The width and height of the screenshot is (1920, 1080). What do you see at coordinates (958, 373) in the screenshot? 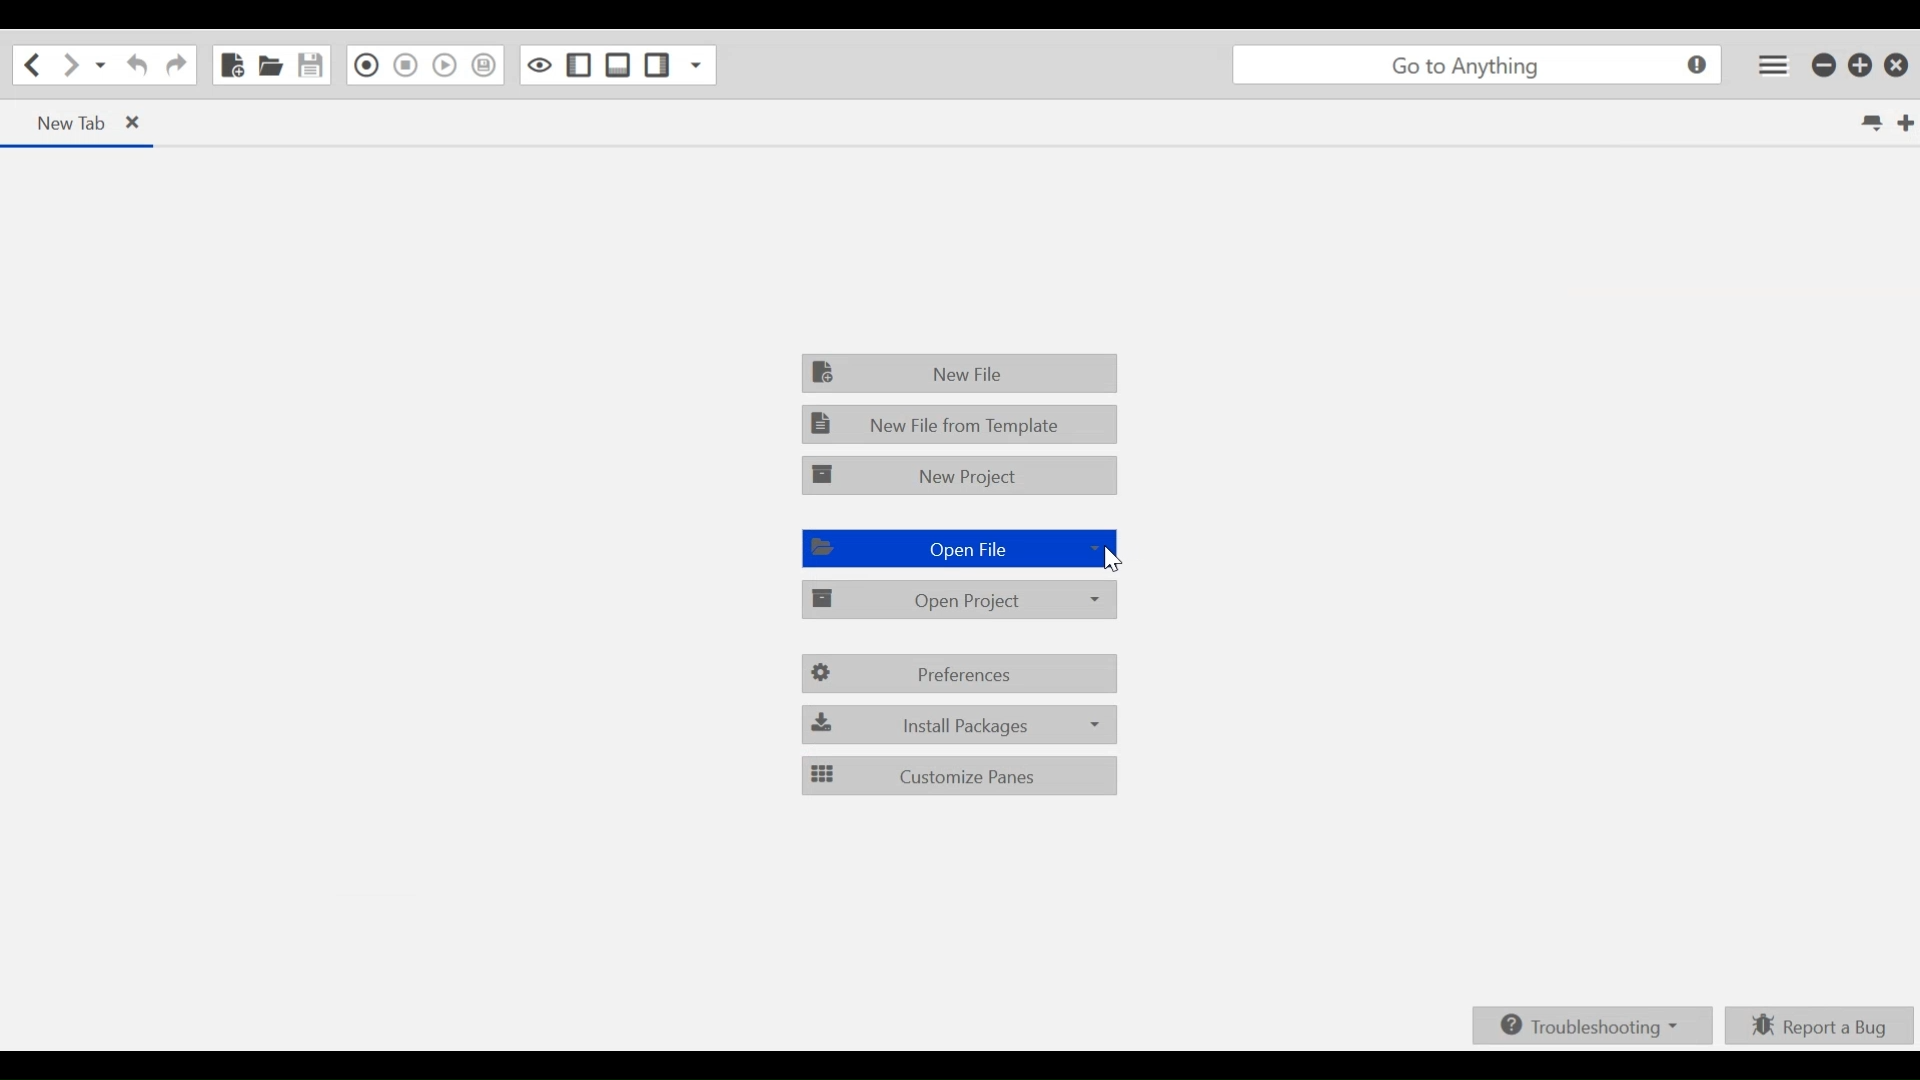
I see `New File` at bounding box center [958, 373].